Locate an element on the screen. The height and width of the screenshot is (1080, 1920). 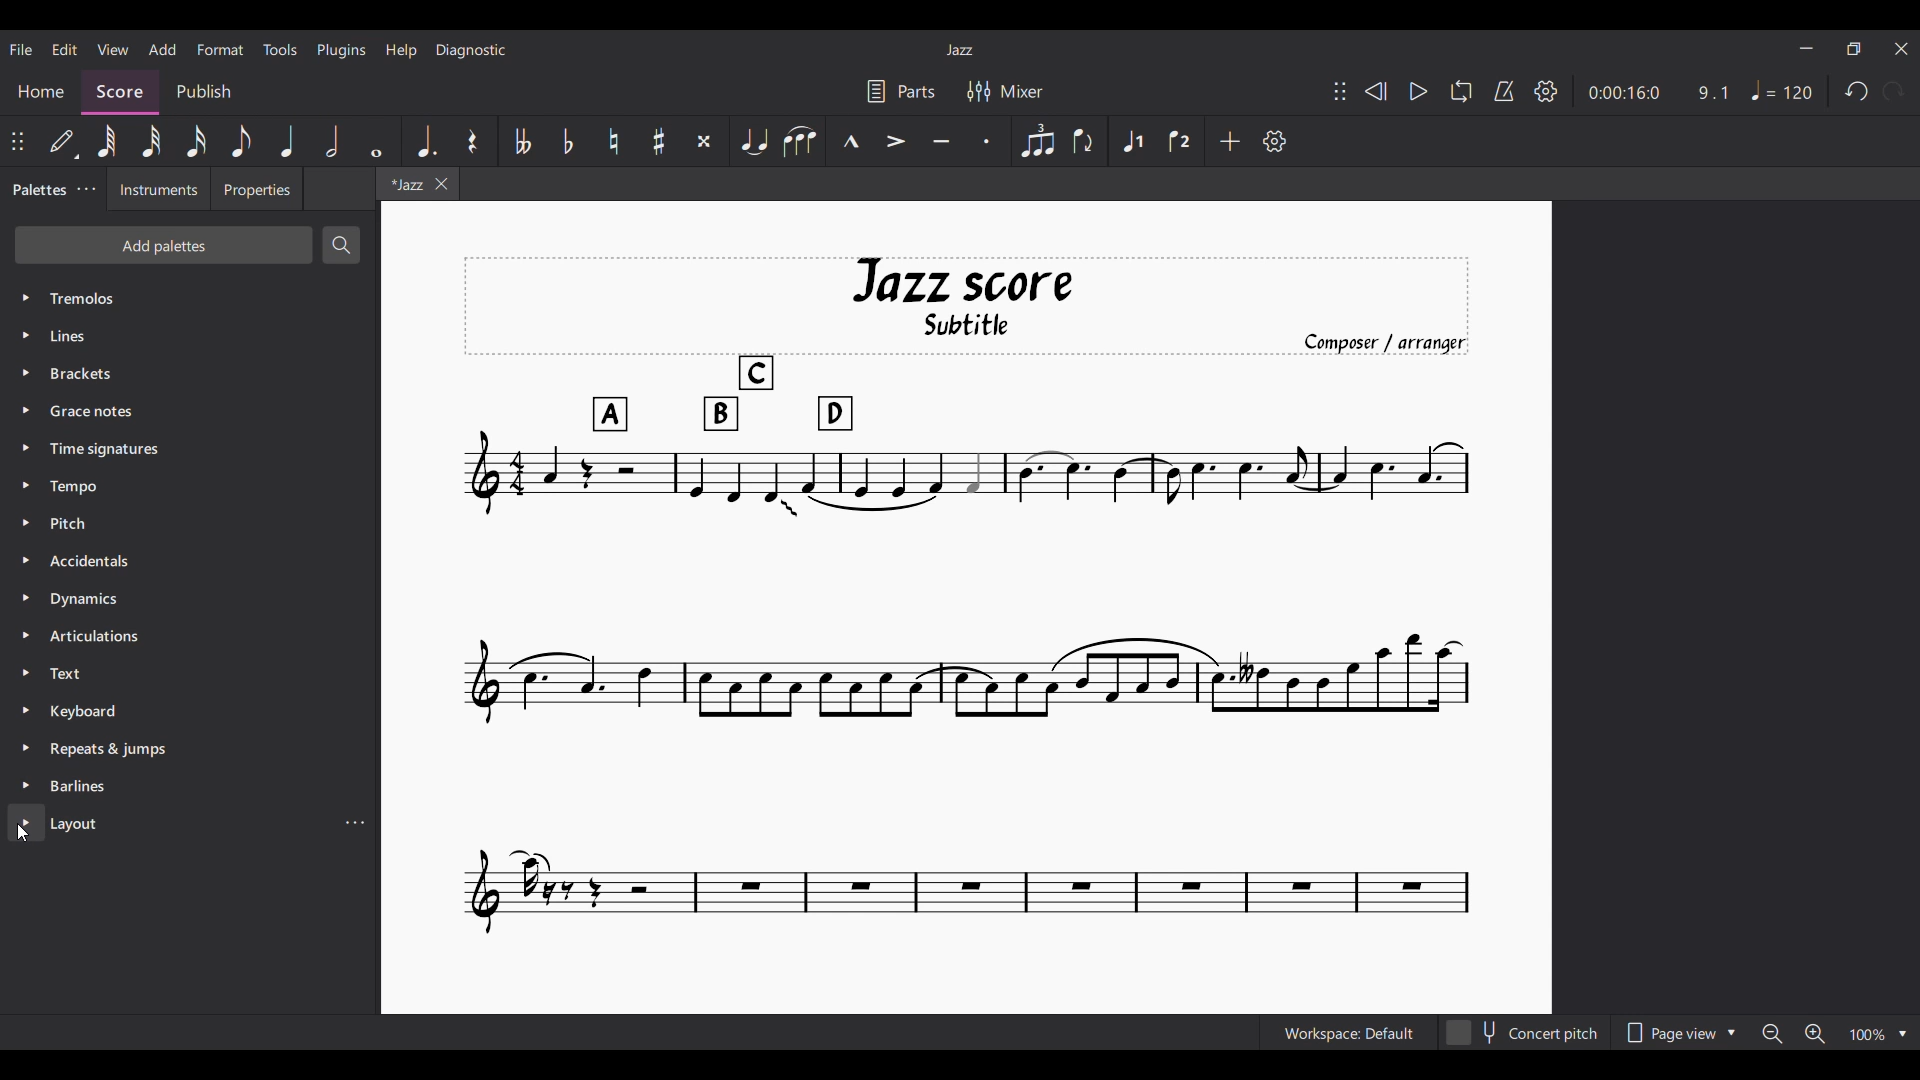
9.1 is located at coordinates (1713, 93).